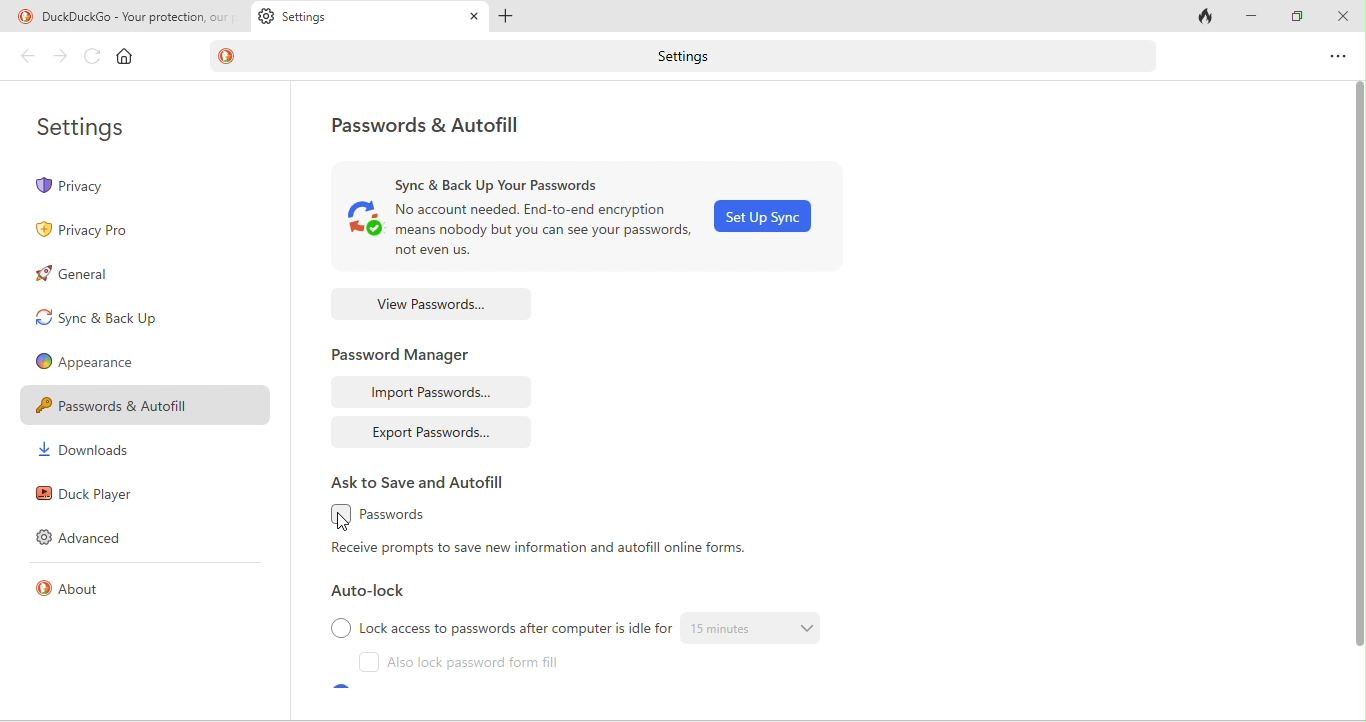 Image resolution: width=1366 pixels, height=722 pixels. I want to click on lock access to password after computer is idle for, so click(516, 628).